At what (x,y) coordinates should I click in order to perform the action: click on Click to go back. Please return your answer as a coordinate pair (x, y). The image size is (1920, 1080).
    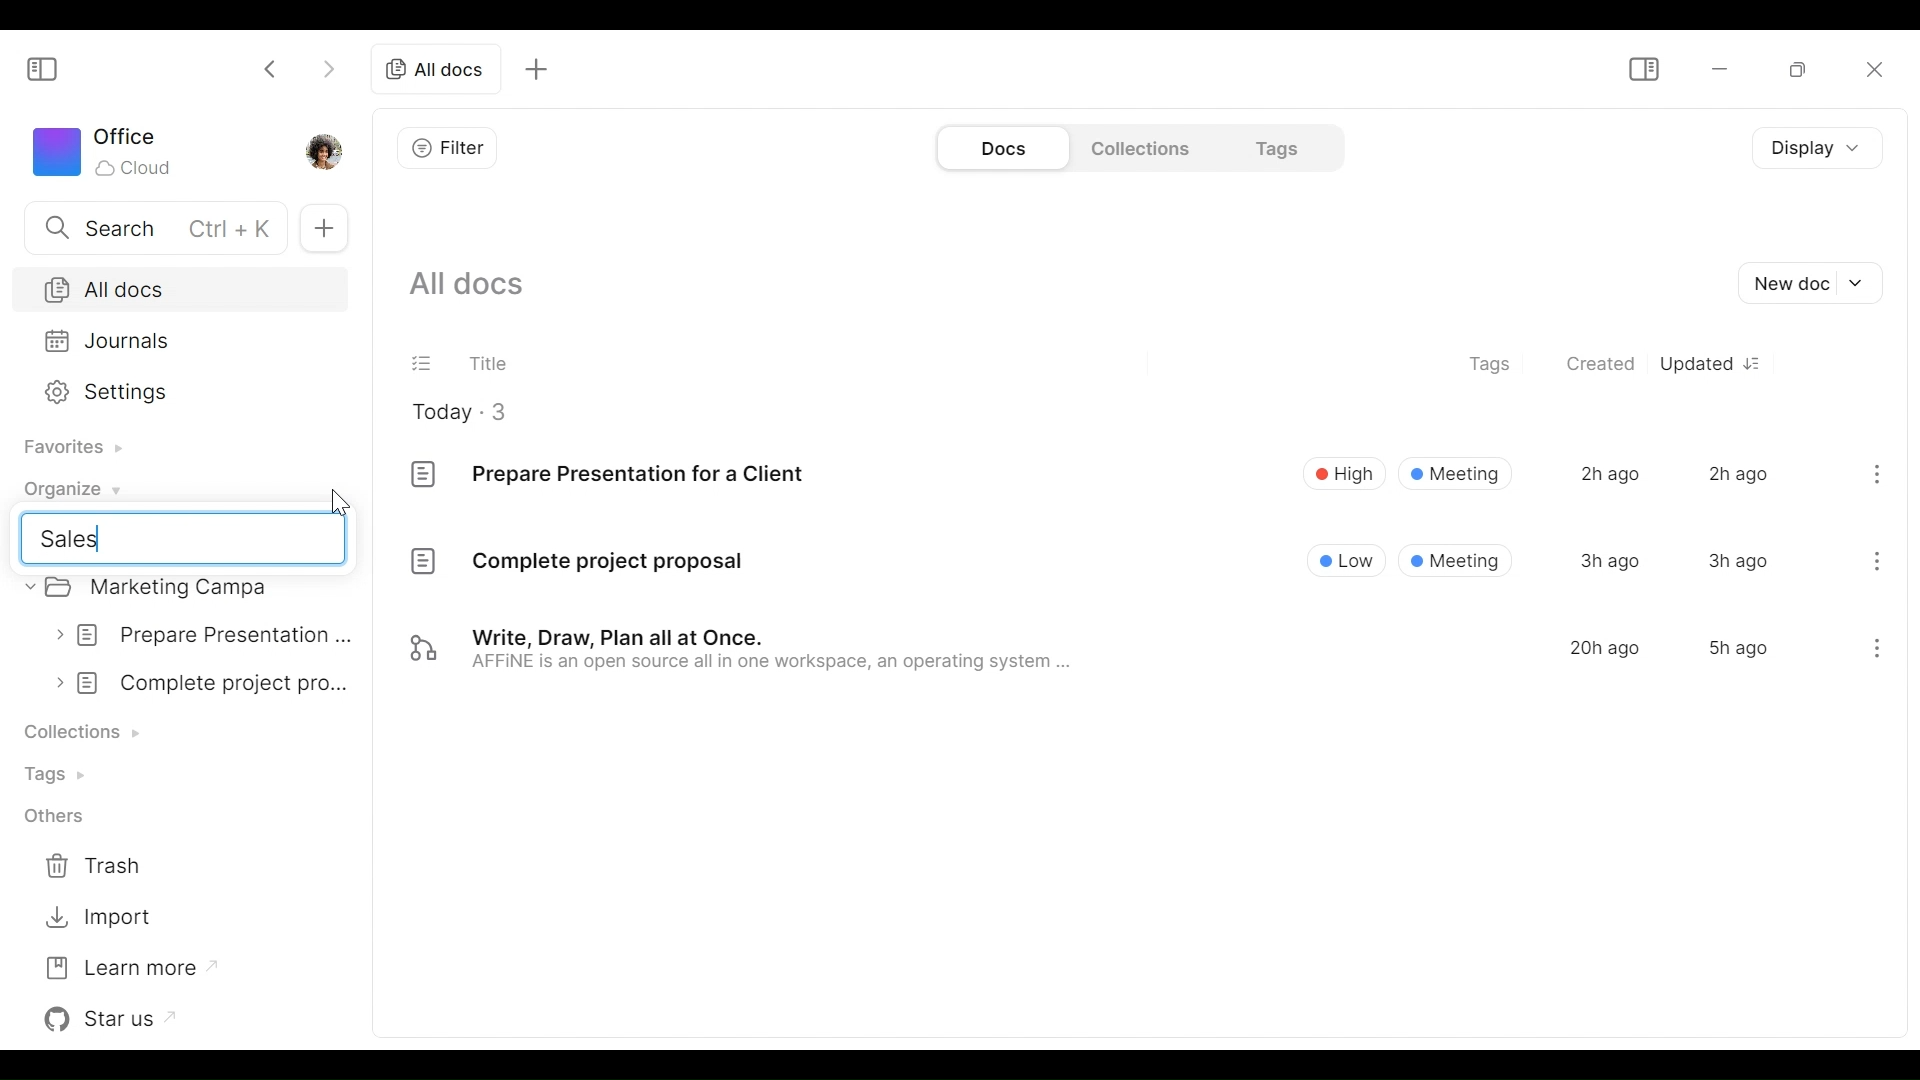
    Looking at the image, I should click on (271, 67).